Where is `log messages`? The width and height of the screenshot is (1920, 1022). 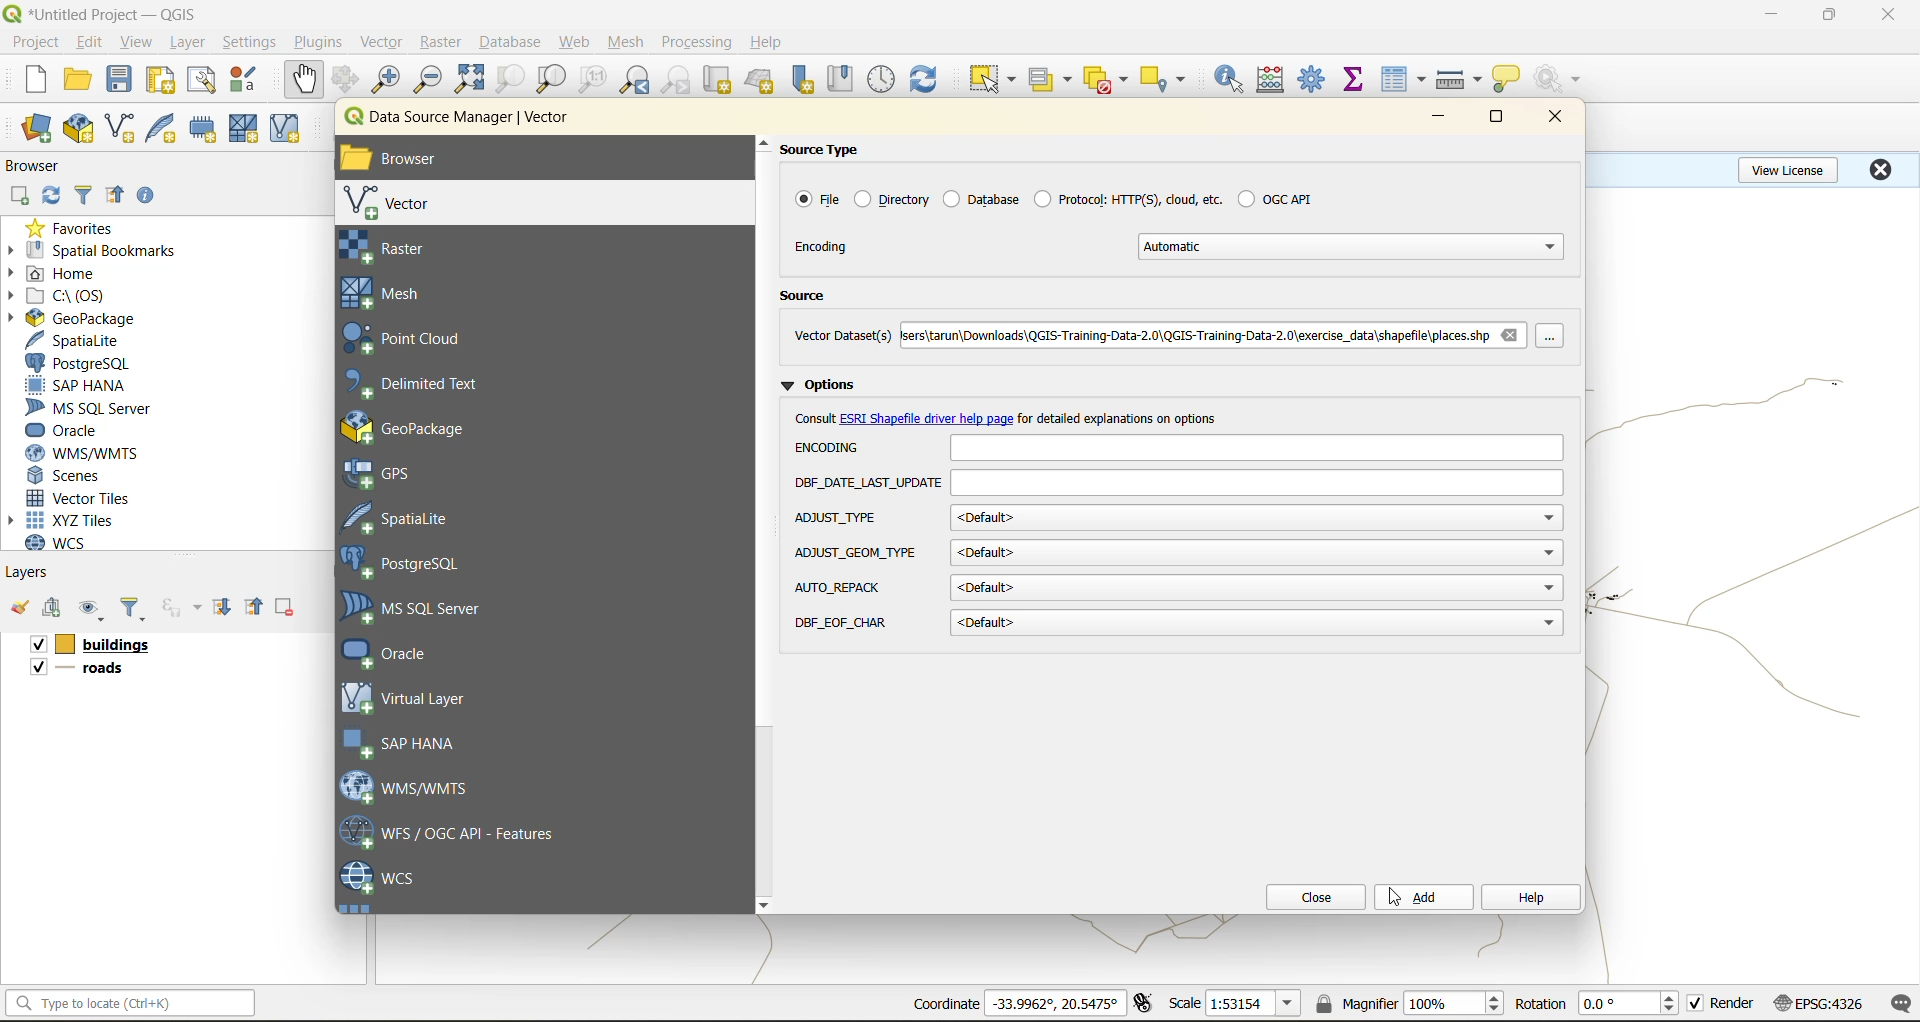 log messages is located at coordinates (1902, 1004).